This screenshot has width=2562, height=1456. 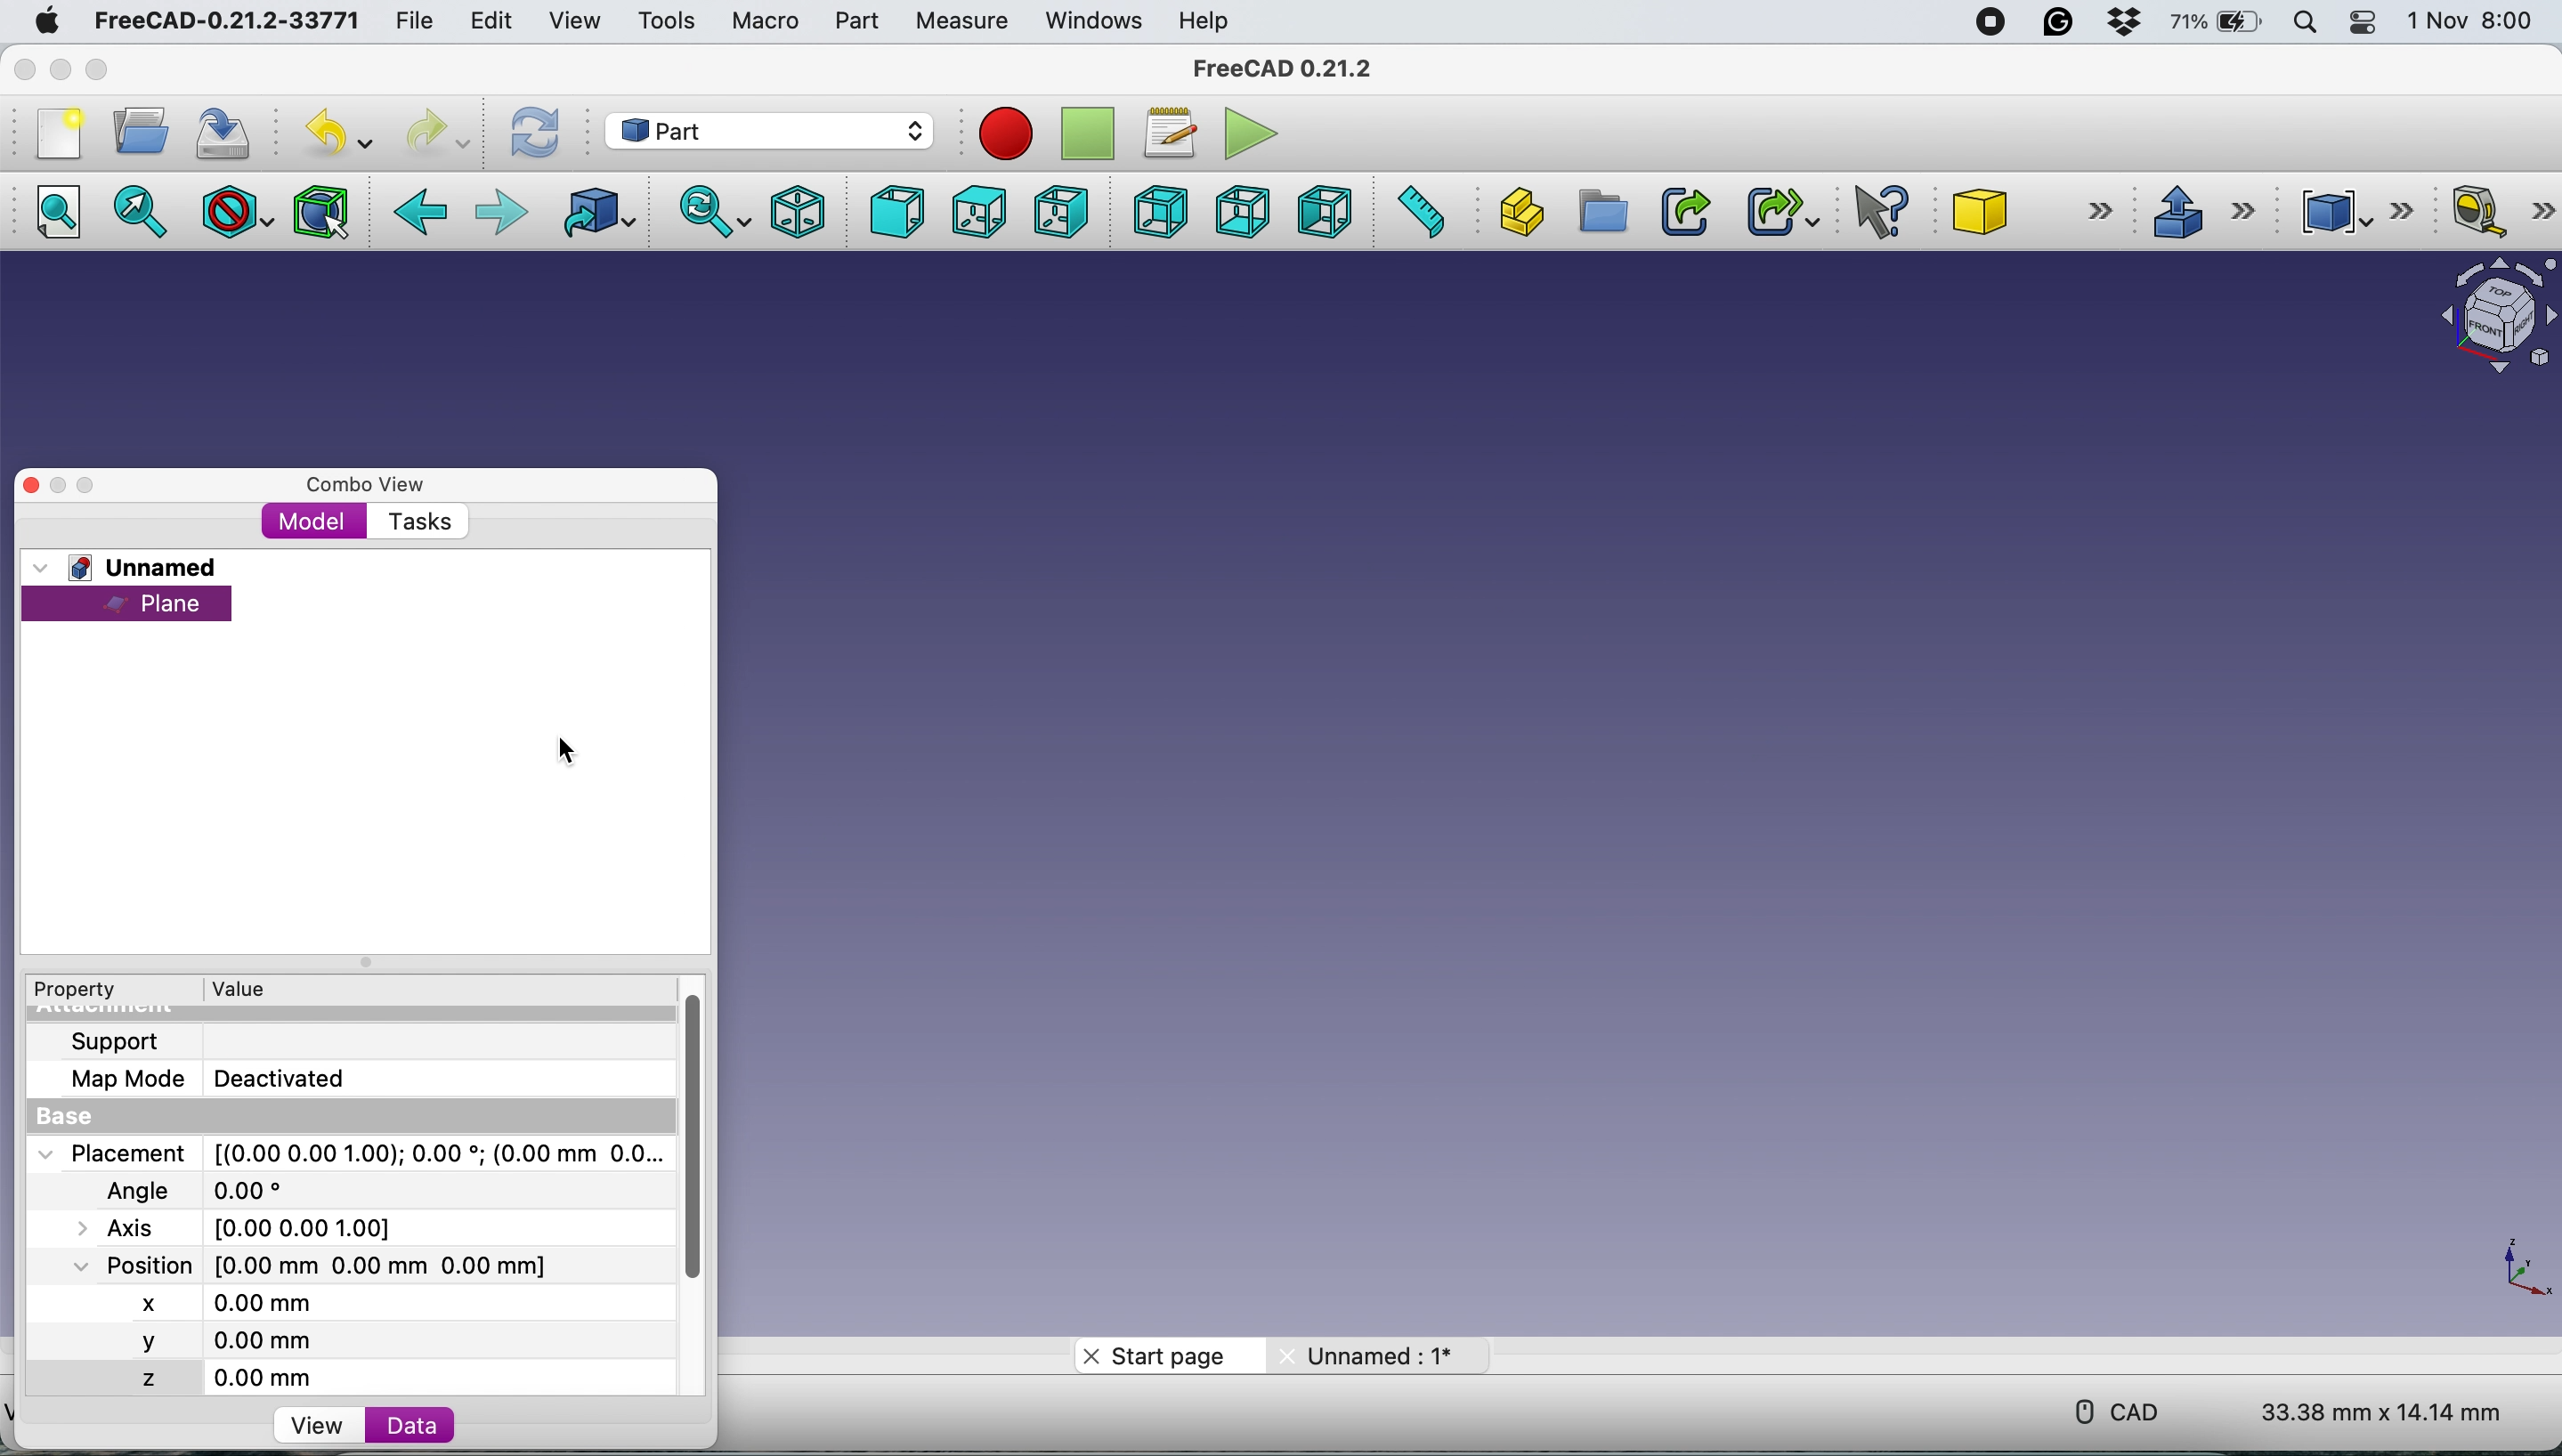 I want to click on make sub link, so click(x=1780, y=205).